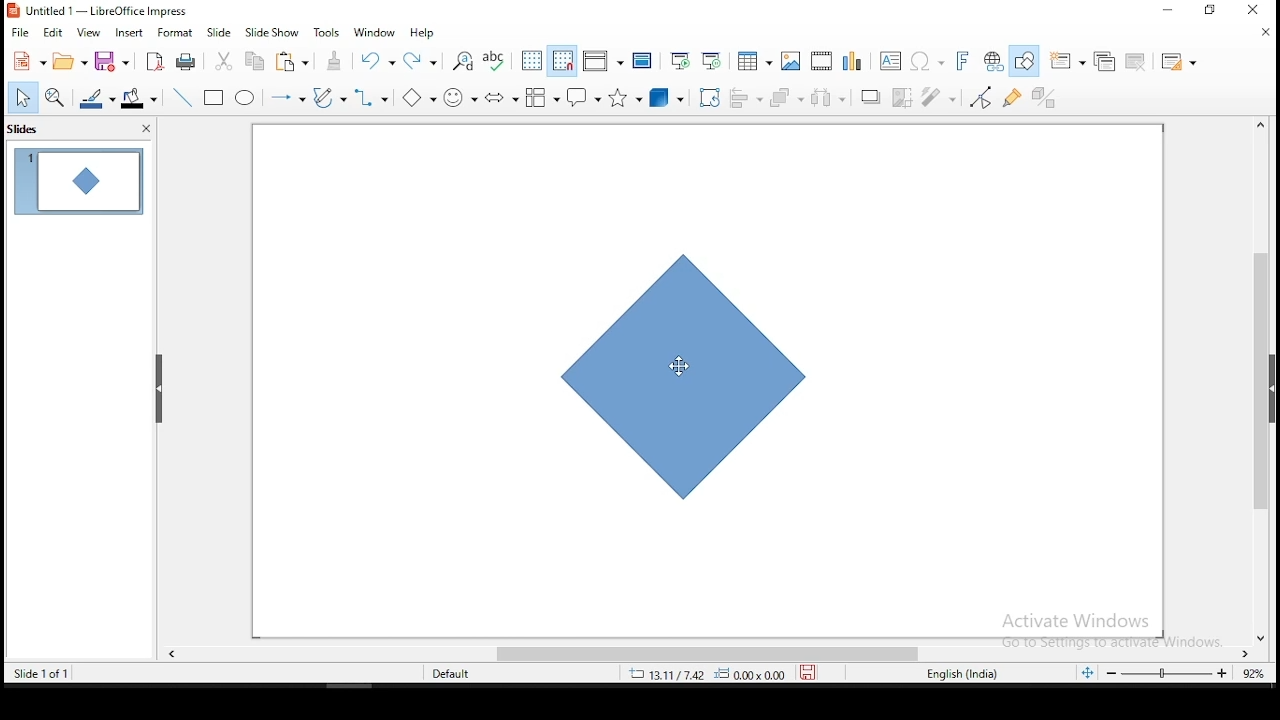 The height and width of the screenshot is (720, 1280). What do you see at coordinates (543, 97) in the screenshot?
I see `flowchart` at bounding box center [543, 97].